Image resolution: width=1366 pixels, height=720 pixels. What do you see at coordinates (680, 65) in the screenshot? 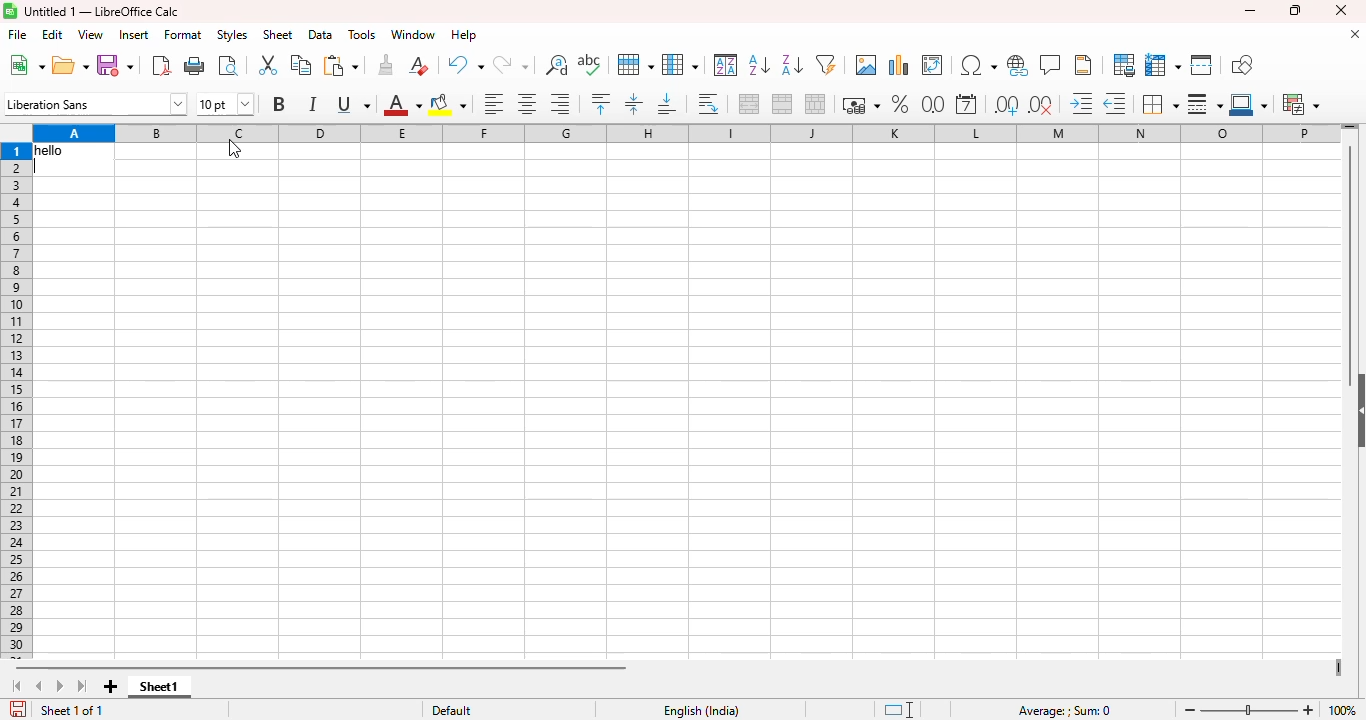
I see `column` at bounding box center [680, 65].